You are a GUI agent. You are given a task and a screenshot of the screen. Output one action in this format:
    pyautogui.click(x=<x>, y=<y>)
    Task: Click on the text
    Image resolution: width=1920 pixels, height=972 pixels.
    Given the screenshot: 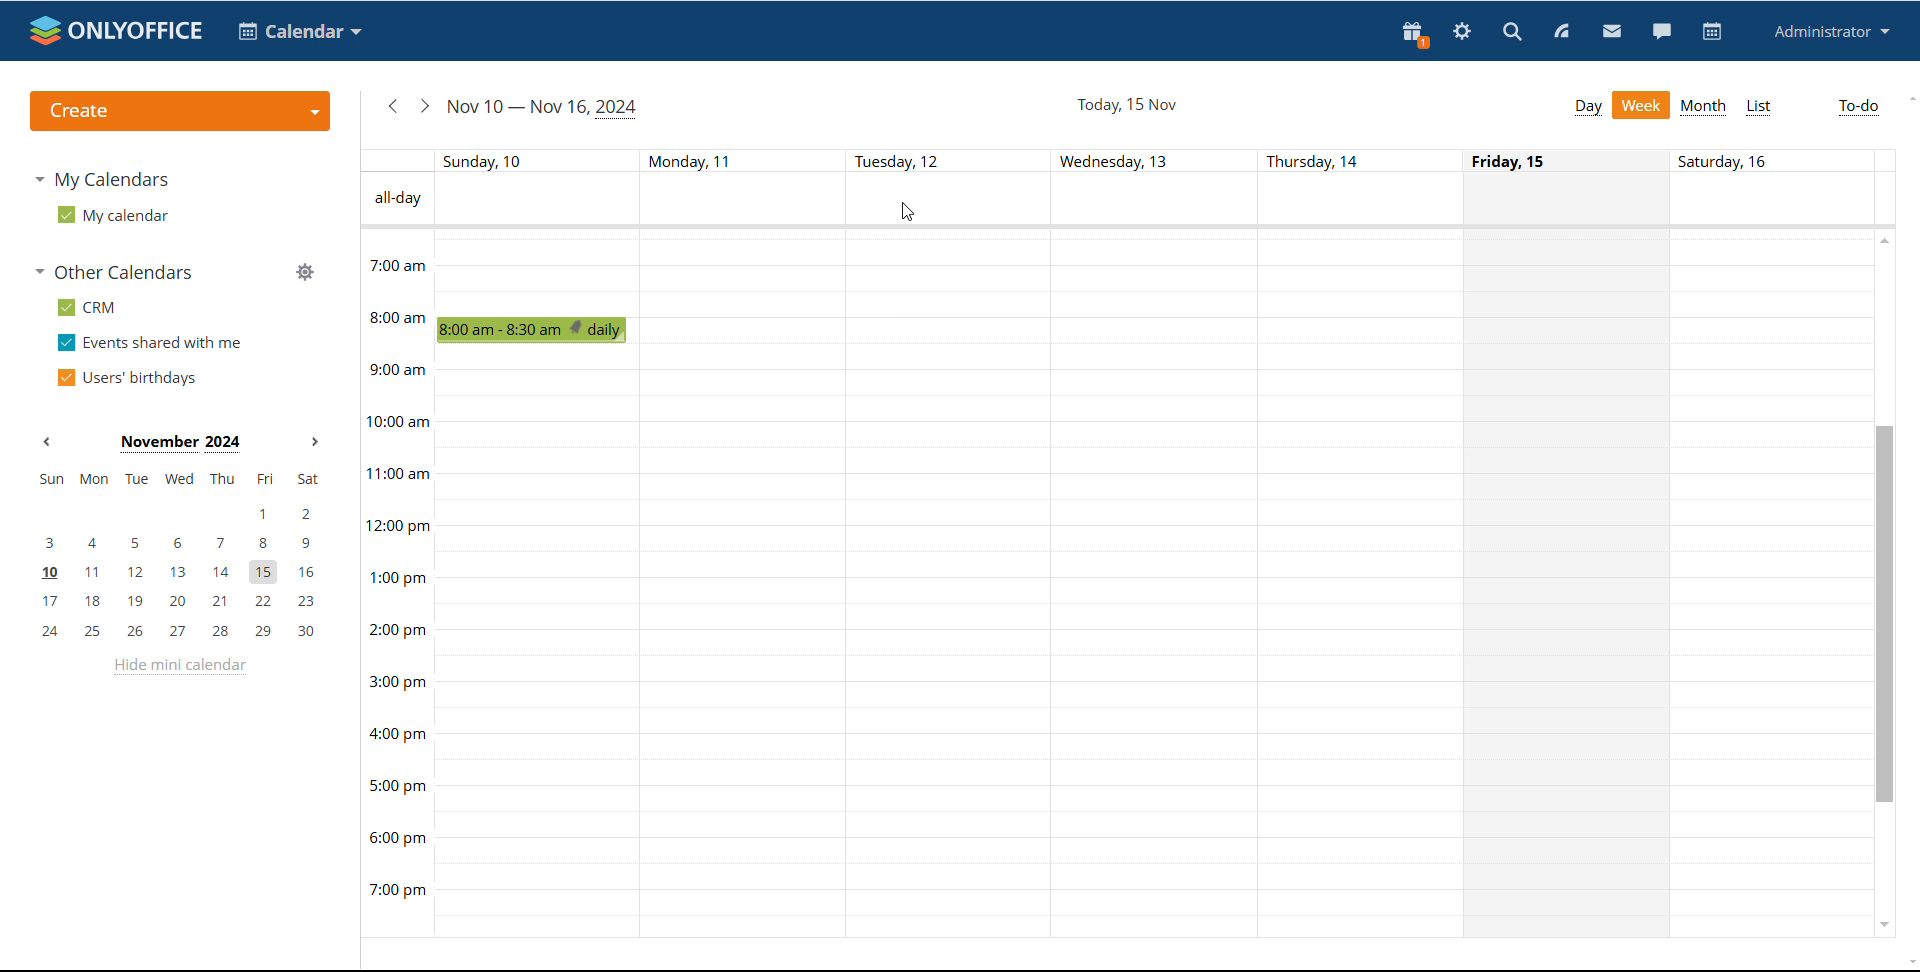 What is the action you would take?
    pyautogui.click(x=1111, y=160)
    